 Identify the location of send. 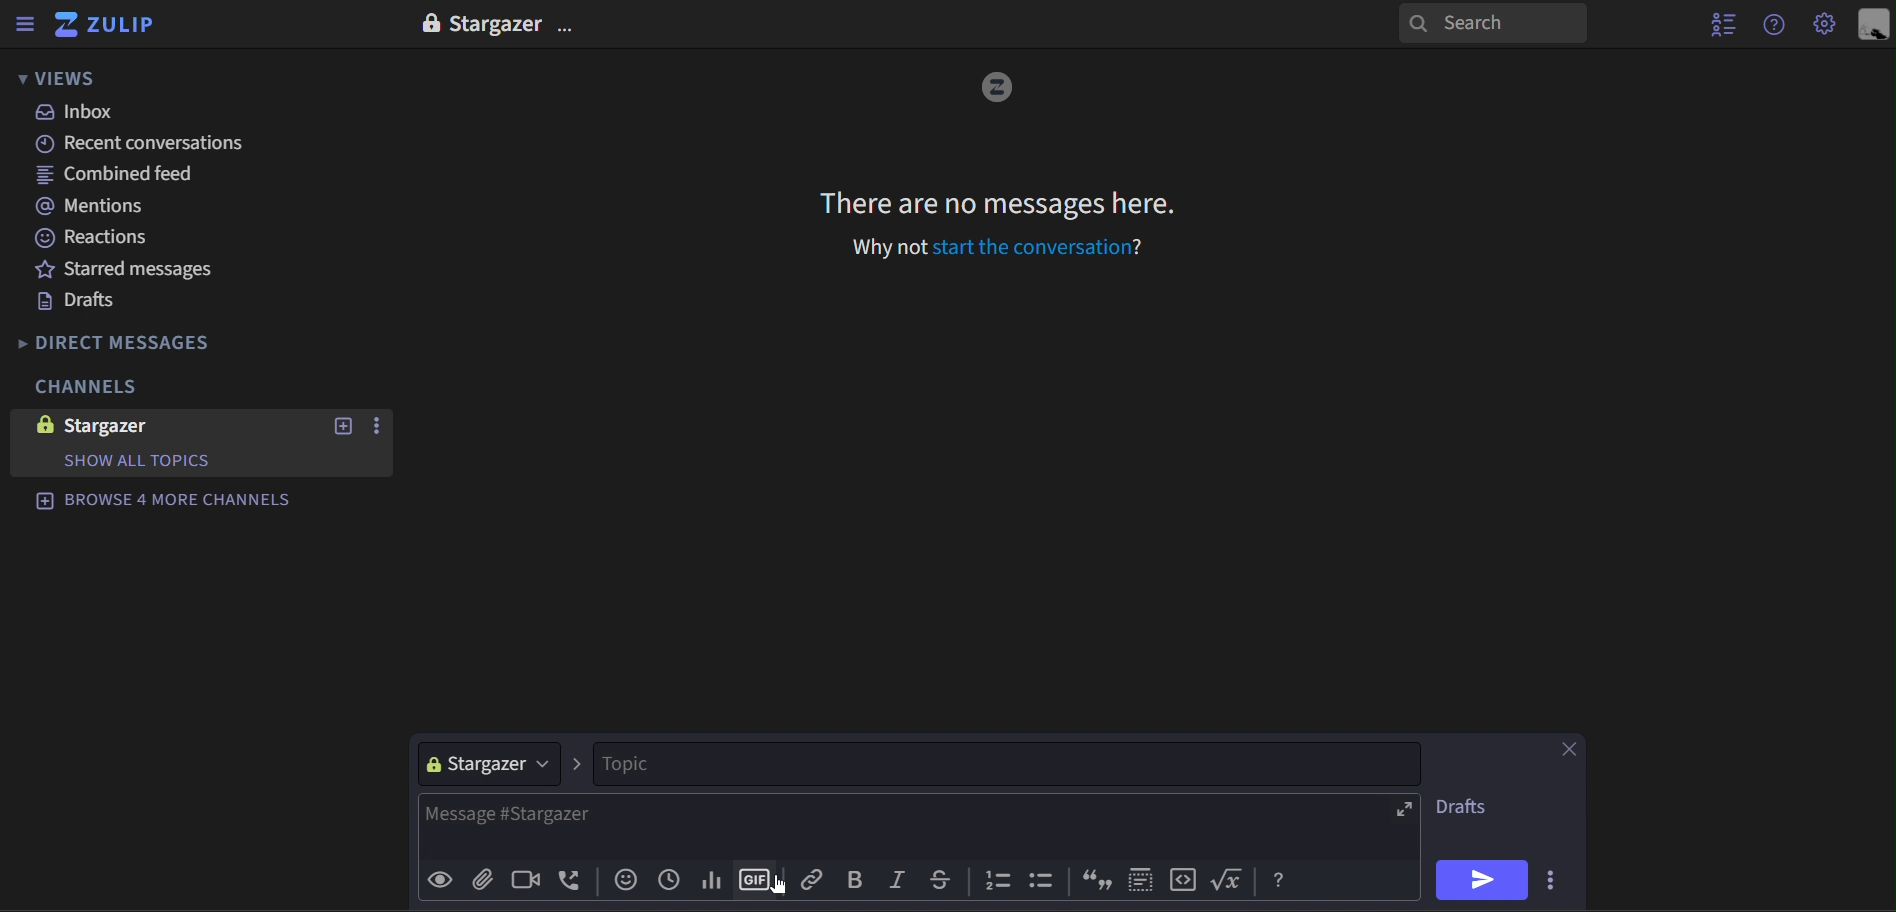
(1482, 880).